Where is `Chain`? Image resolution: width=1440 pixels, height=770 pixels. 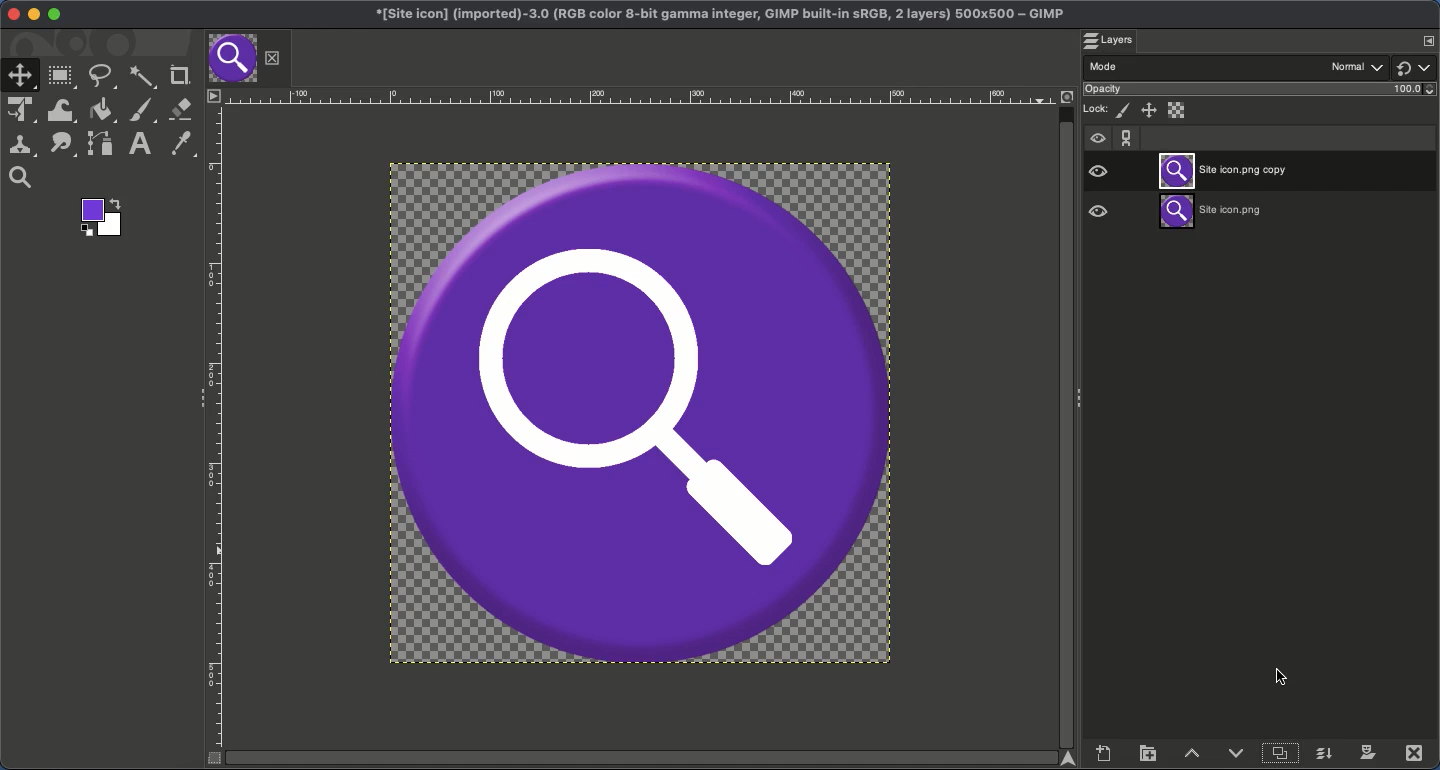 Chain is located at coordinates (1126, 137).